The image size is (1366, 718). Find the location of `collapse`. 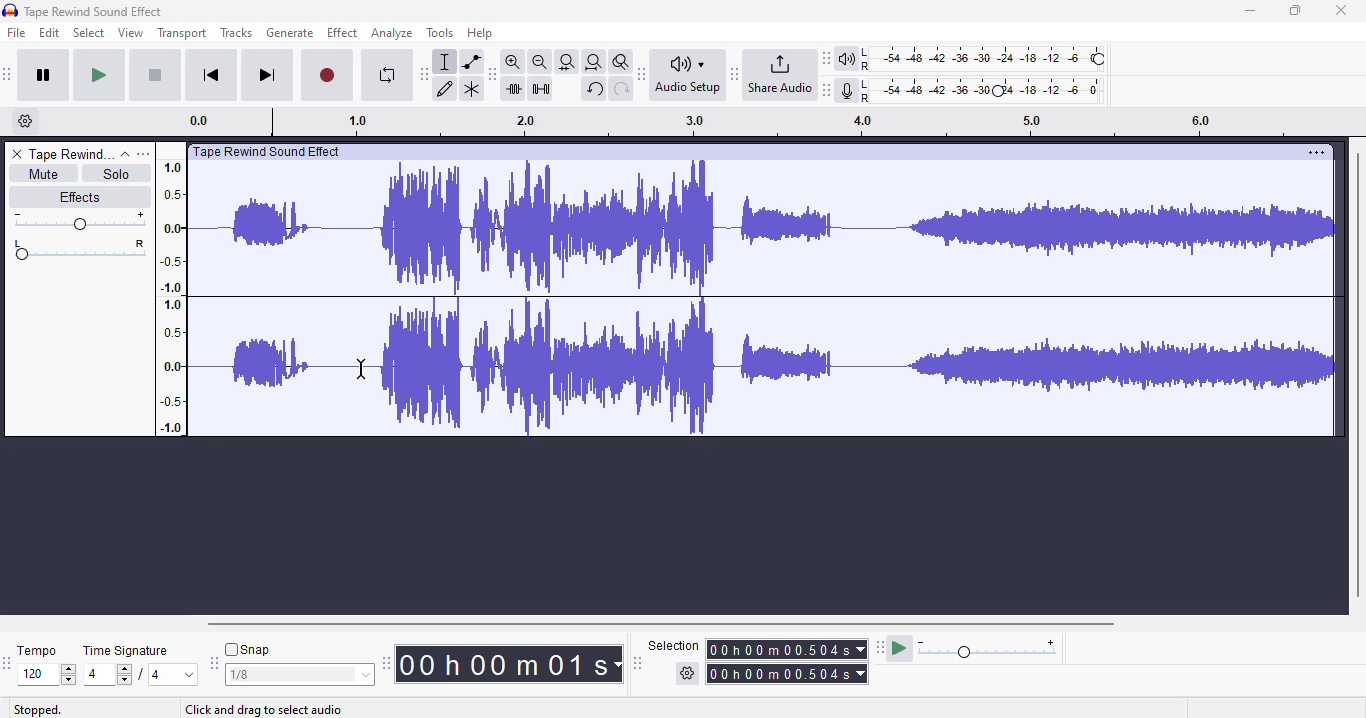

collapse is located at coordinates (126, 155).